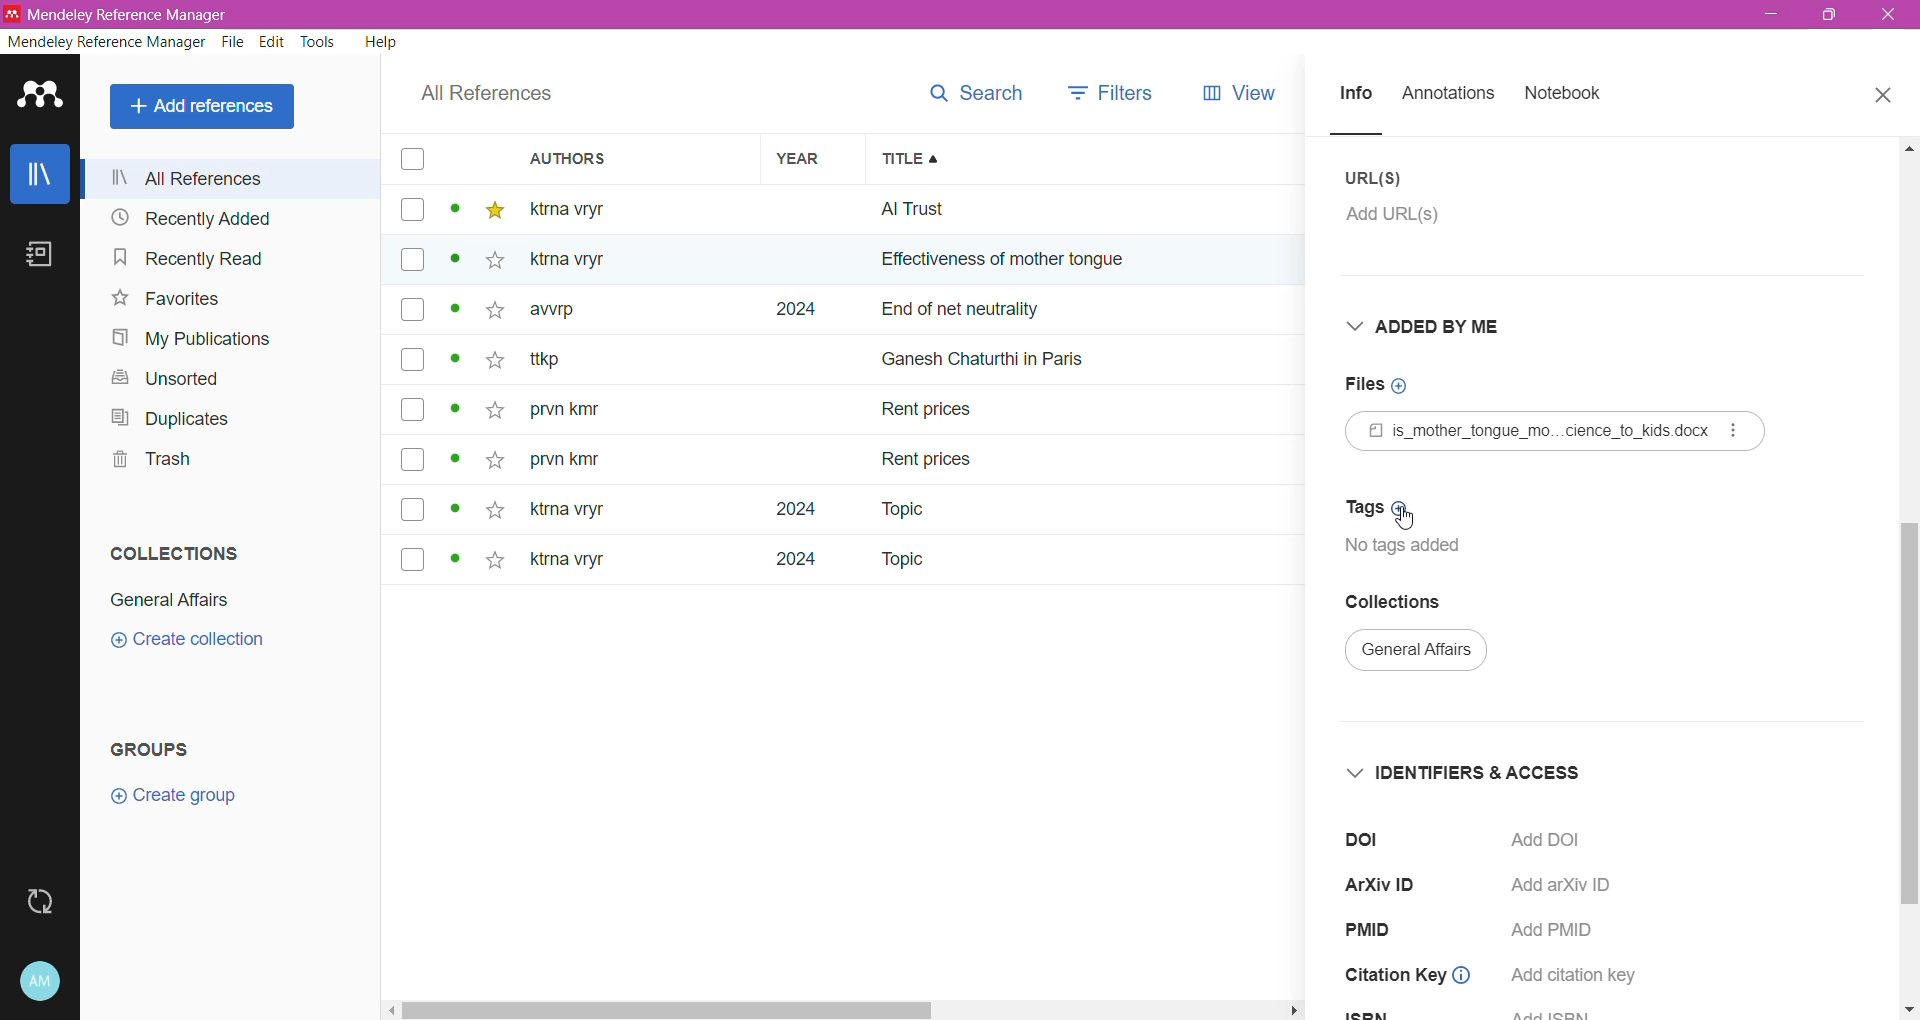 Image resolution: width=1920 pixels, height=1020 pixels. Describe the element at coordinates (413, 312) in the screenshot. I see `box` at that location.